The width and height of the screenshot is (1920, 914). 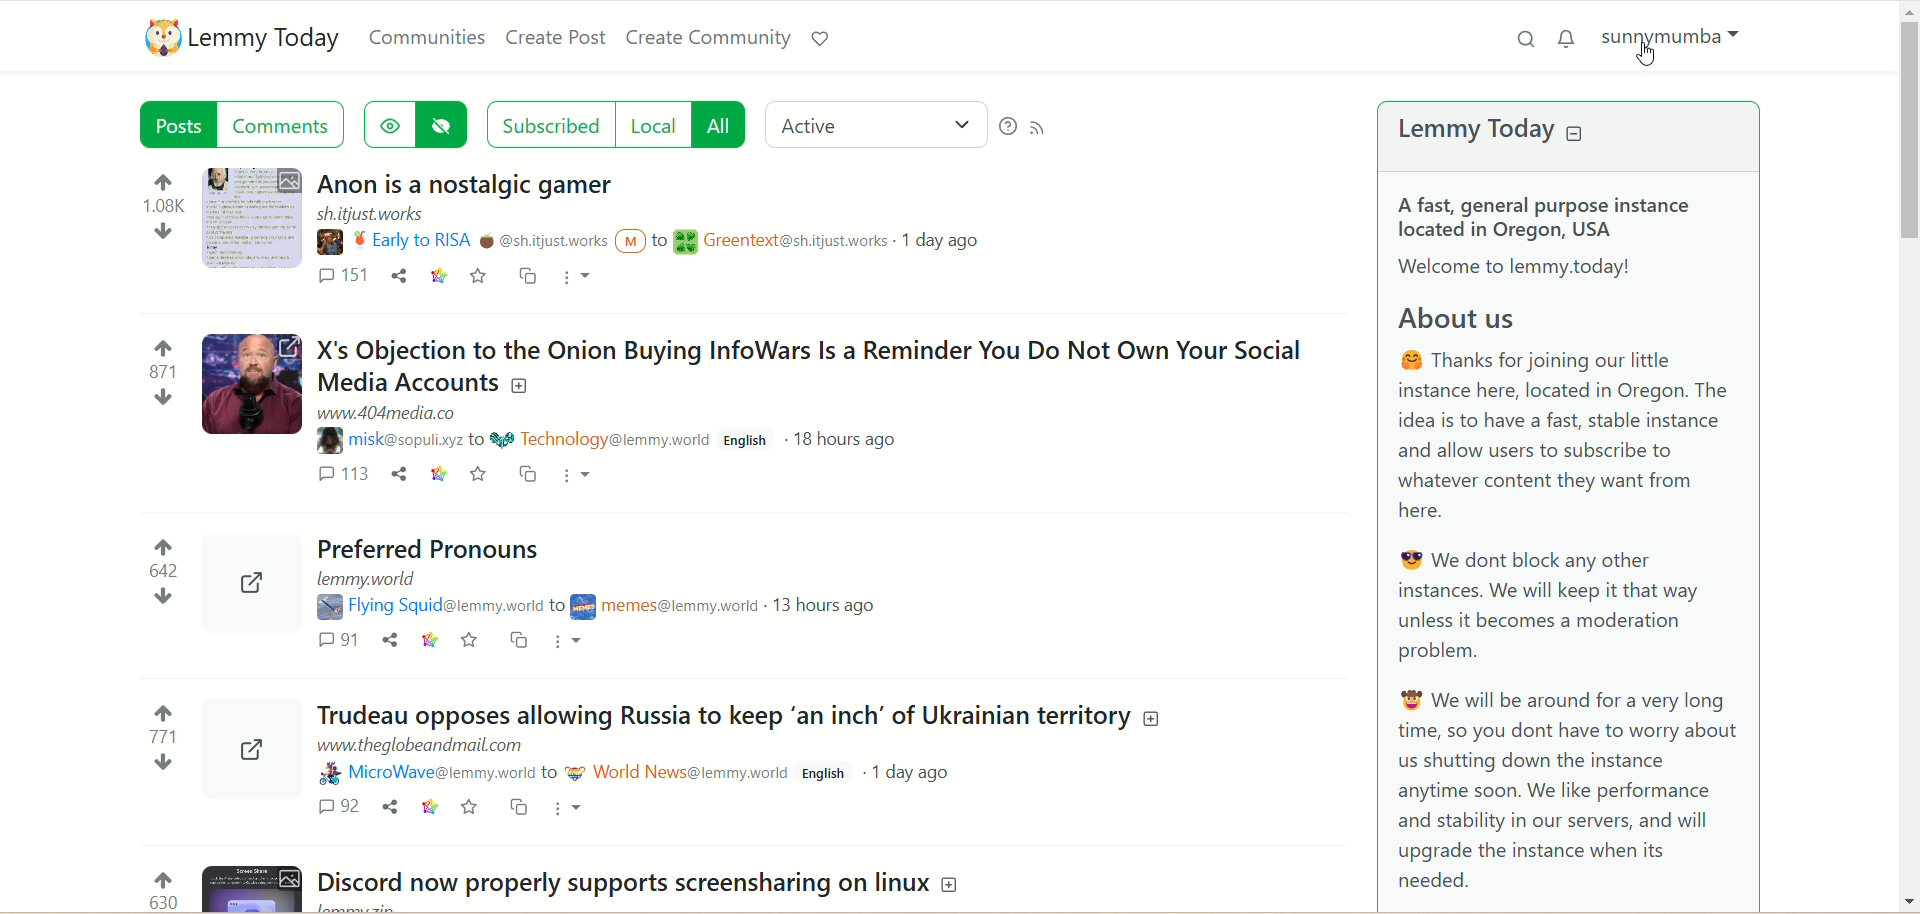 I want to click on lemmy today logo and name, so click(x=235, y=37).